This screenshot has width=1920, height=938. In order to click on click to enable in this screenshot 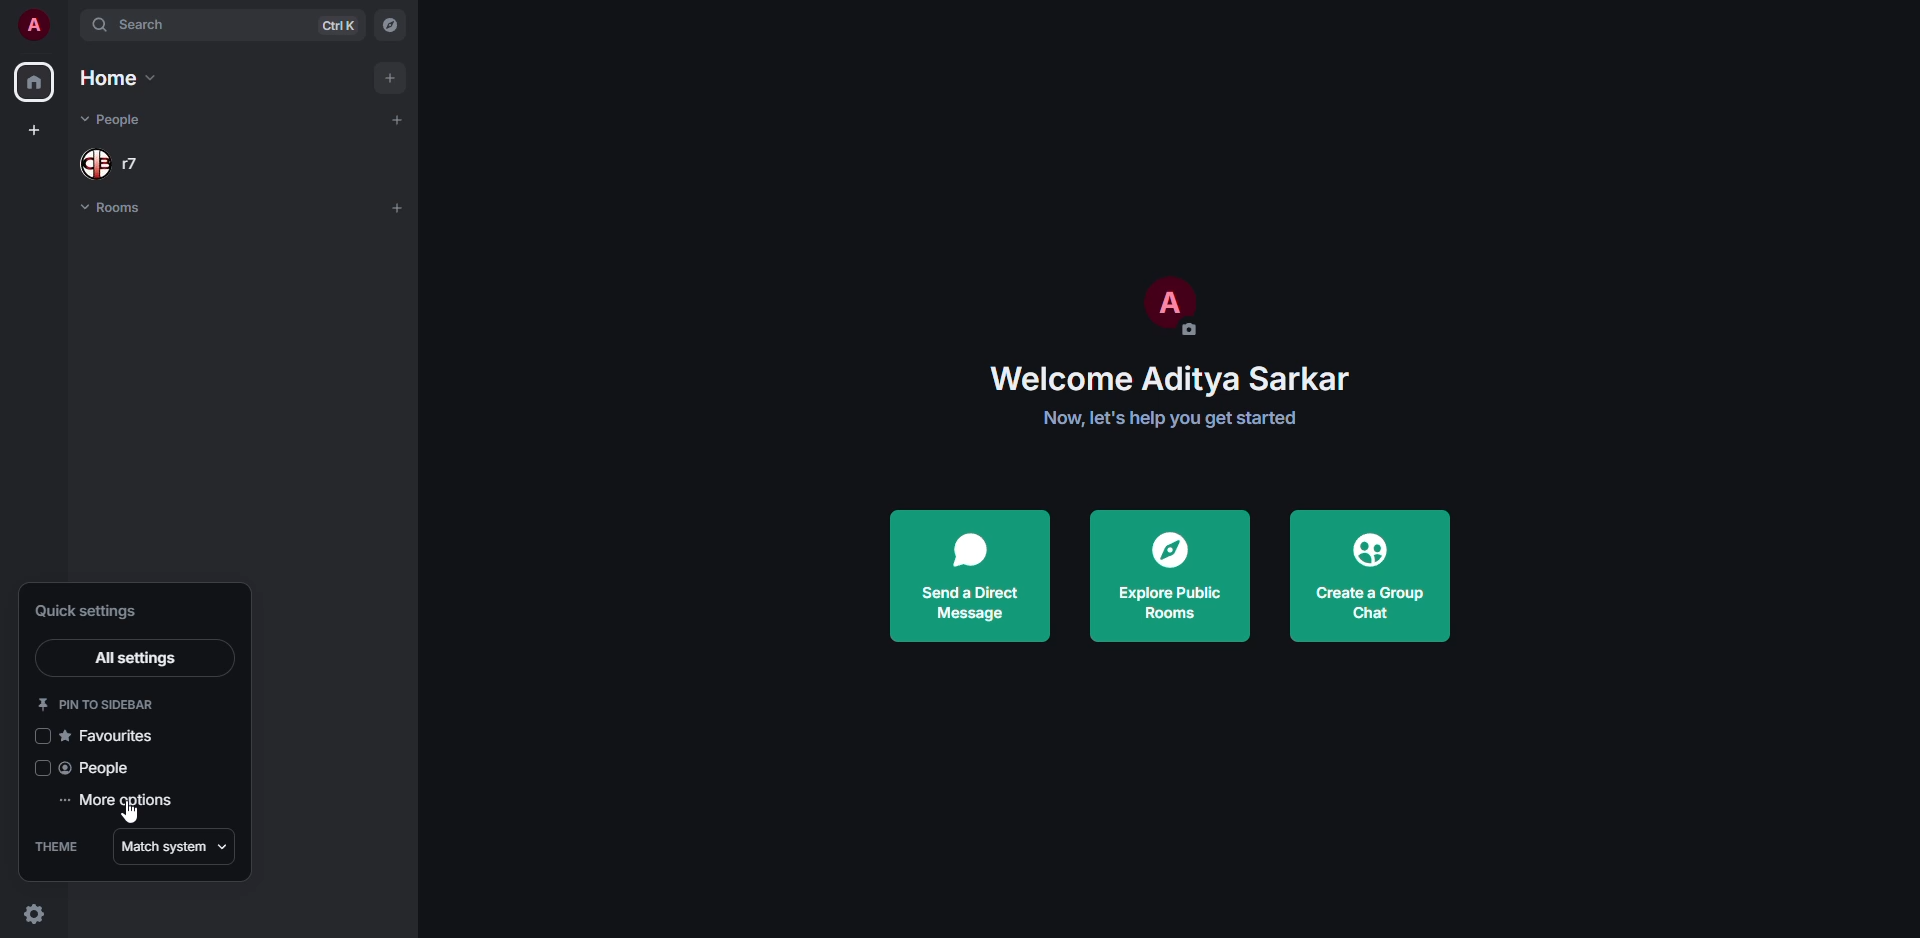, I will do `click(40, 770)`.